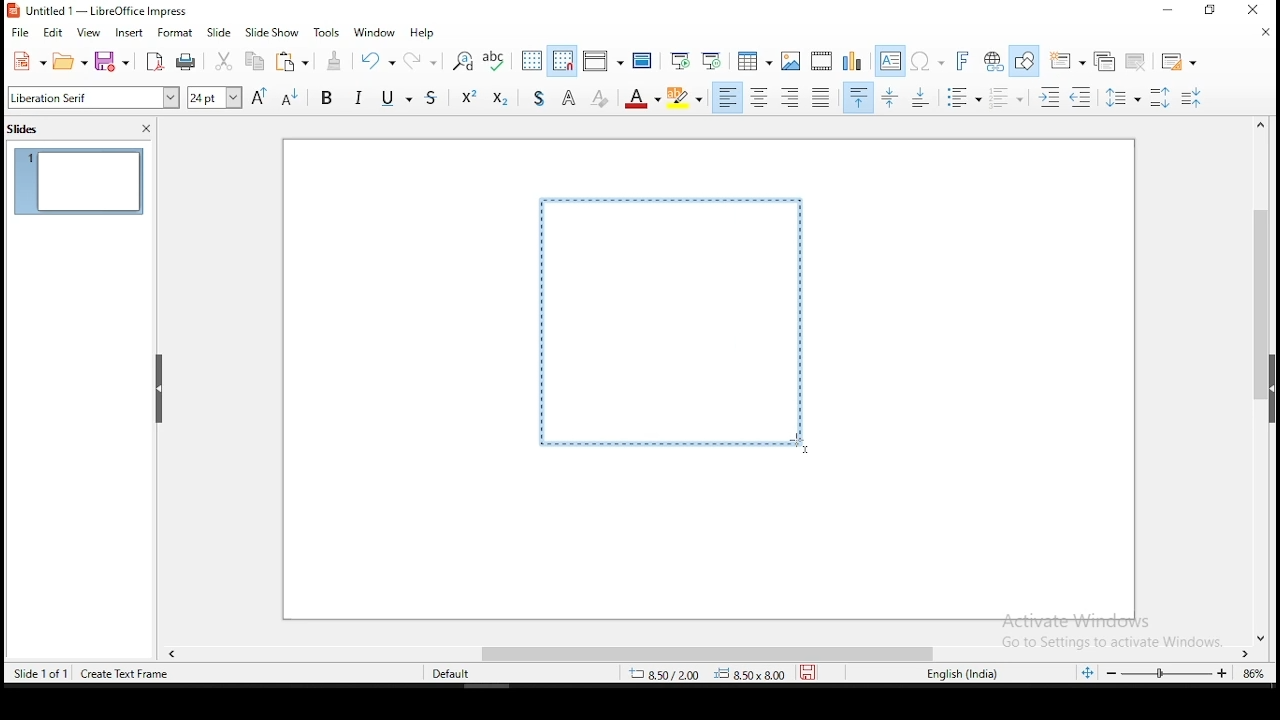 Image resolution: width=1280 pixels, height=720 pixels. Describe the element at coordinates (424, 30) in the screenshot. I see `help` at that location.